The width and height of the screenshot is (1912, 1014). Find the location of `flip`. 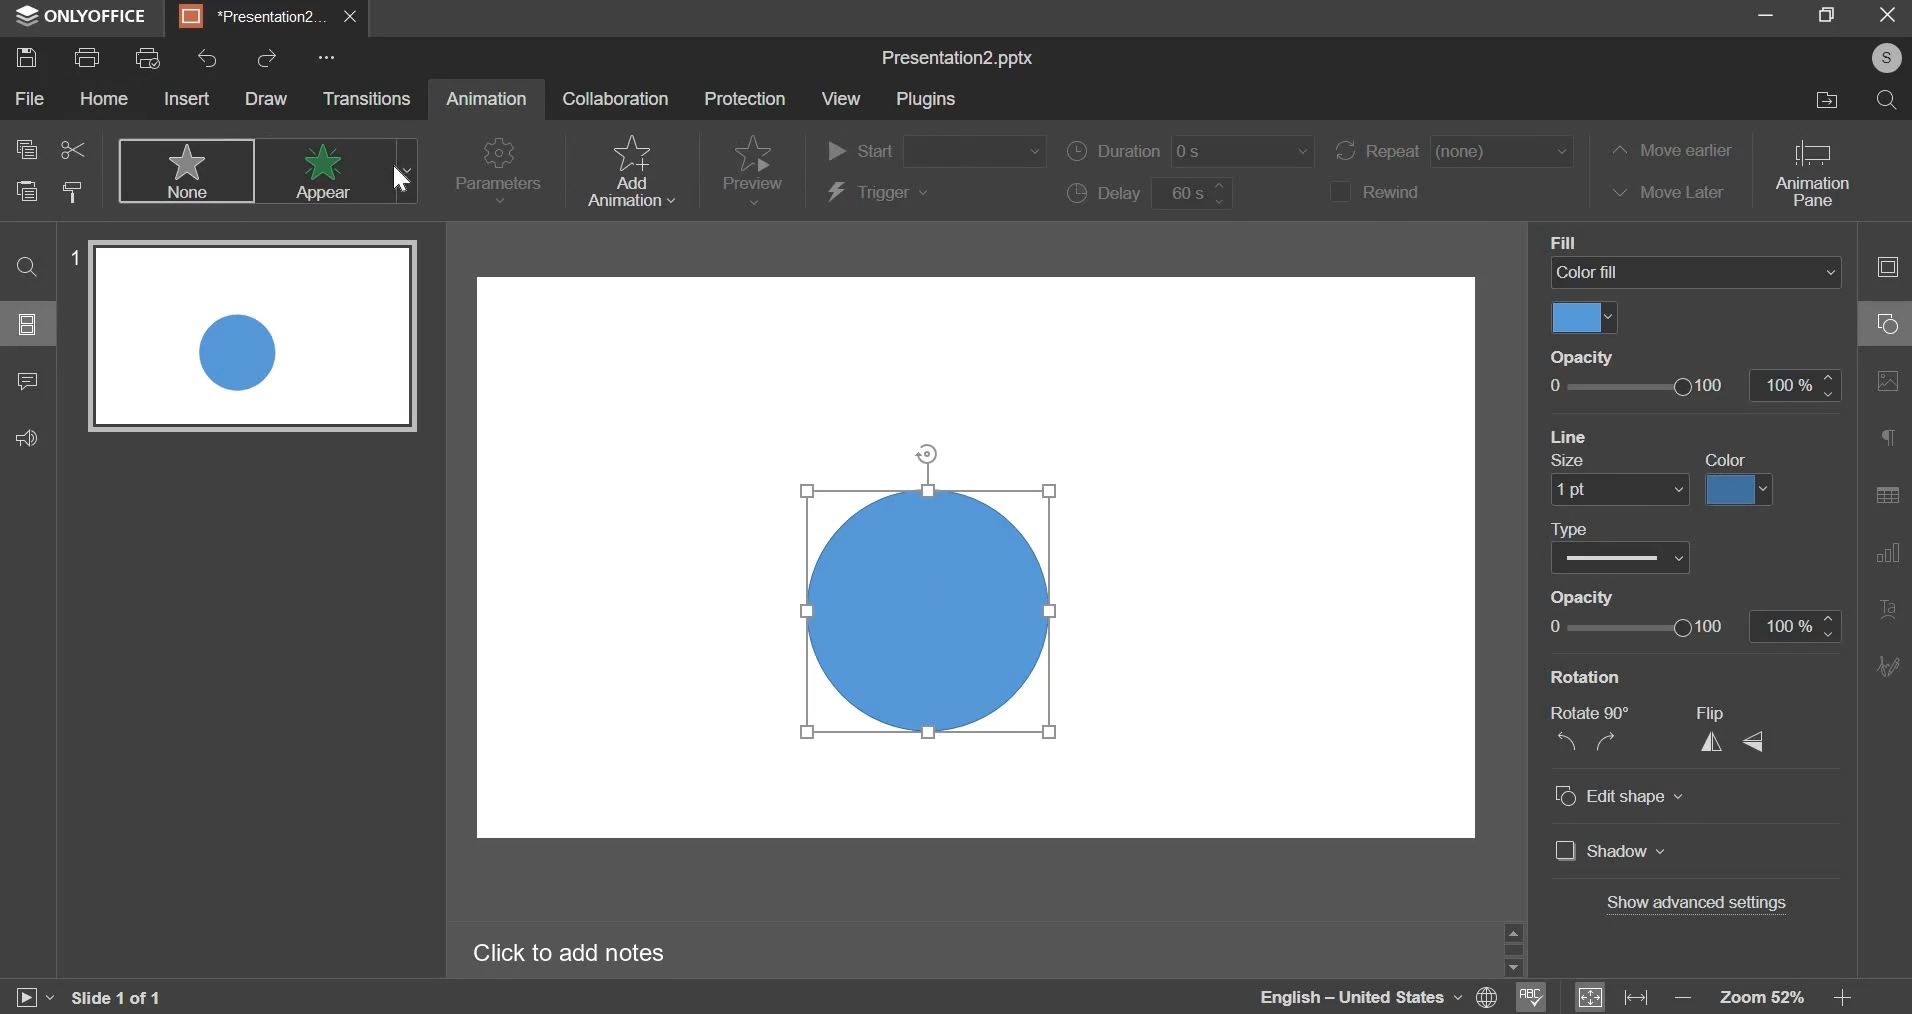

flip is located at coordinates (1733, 732).